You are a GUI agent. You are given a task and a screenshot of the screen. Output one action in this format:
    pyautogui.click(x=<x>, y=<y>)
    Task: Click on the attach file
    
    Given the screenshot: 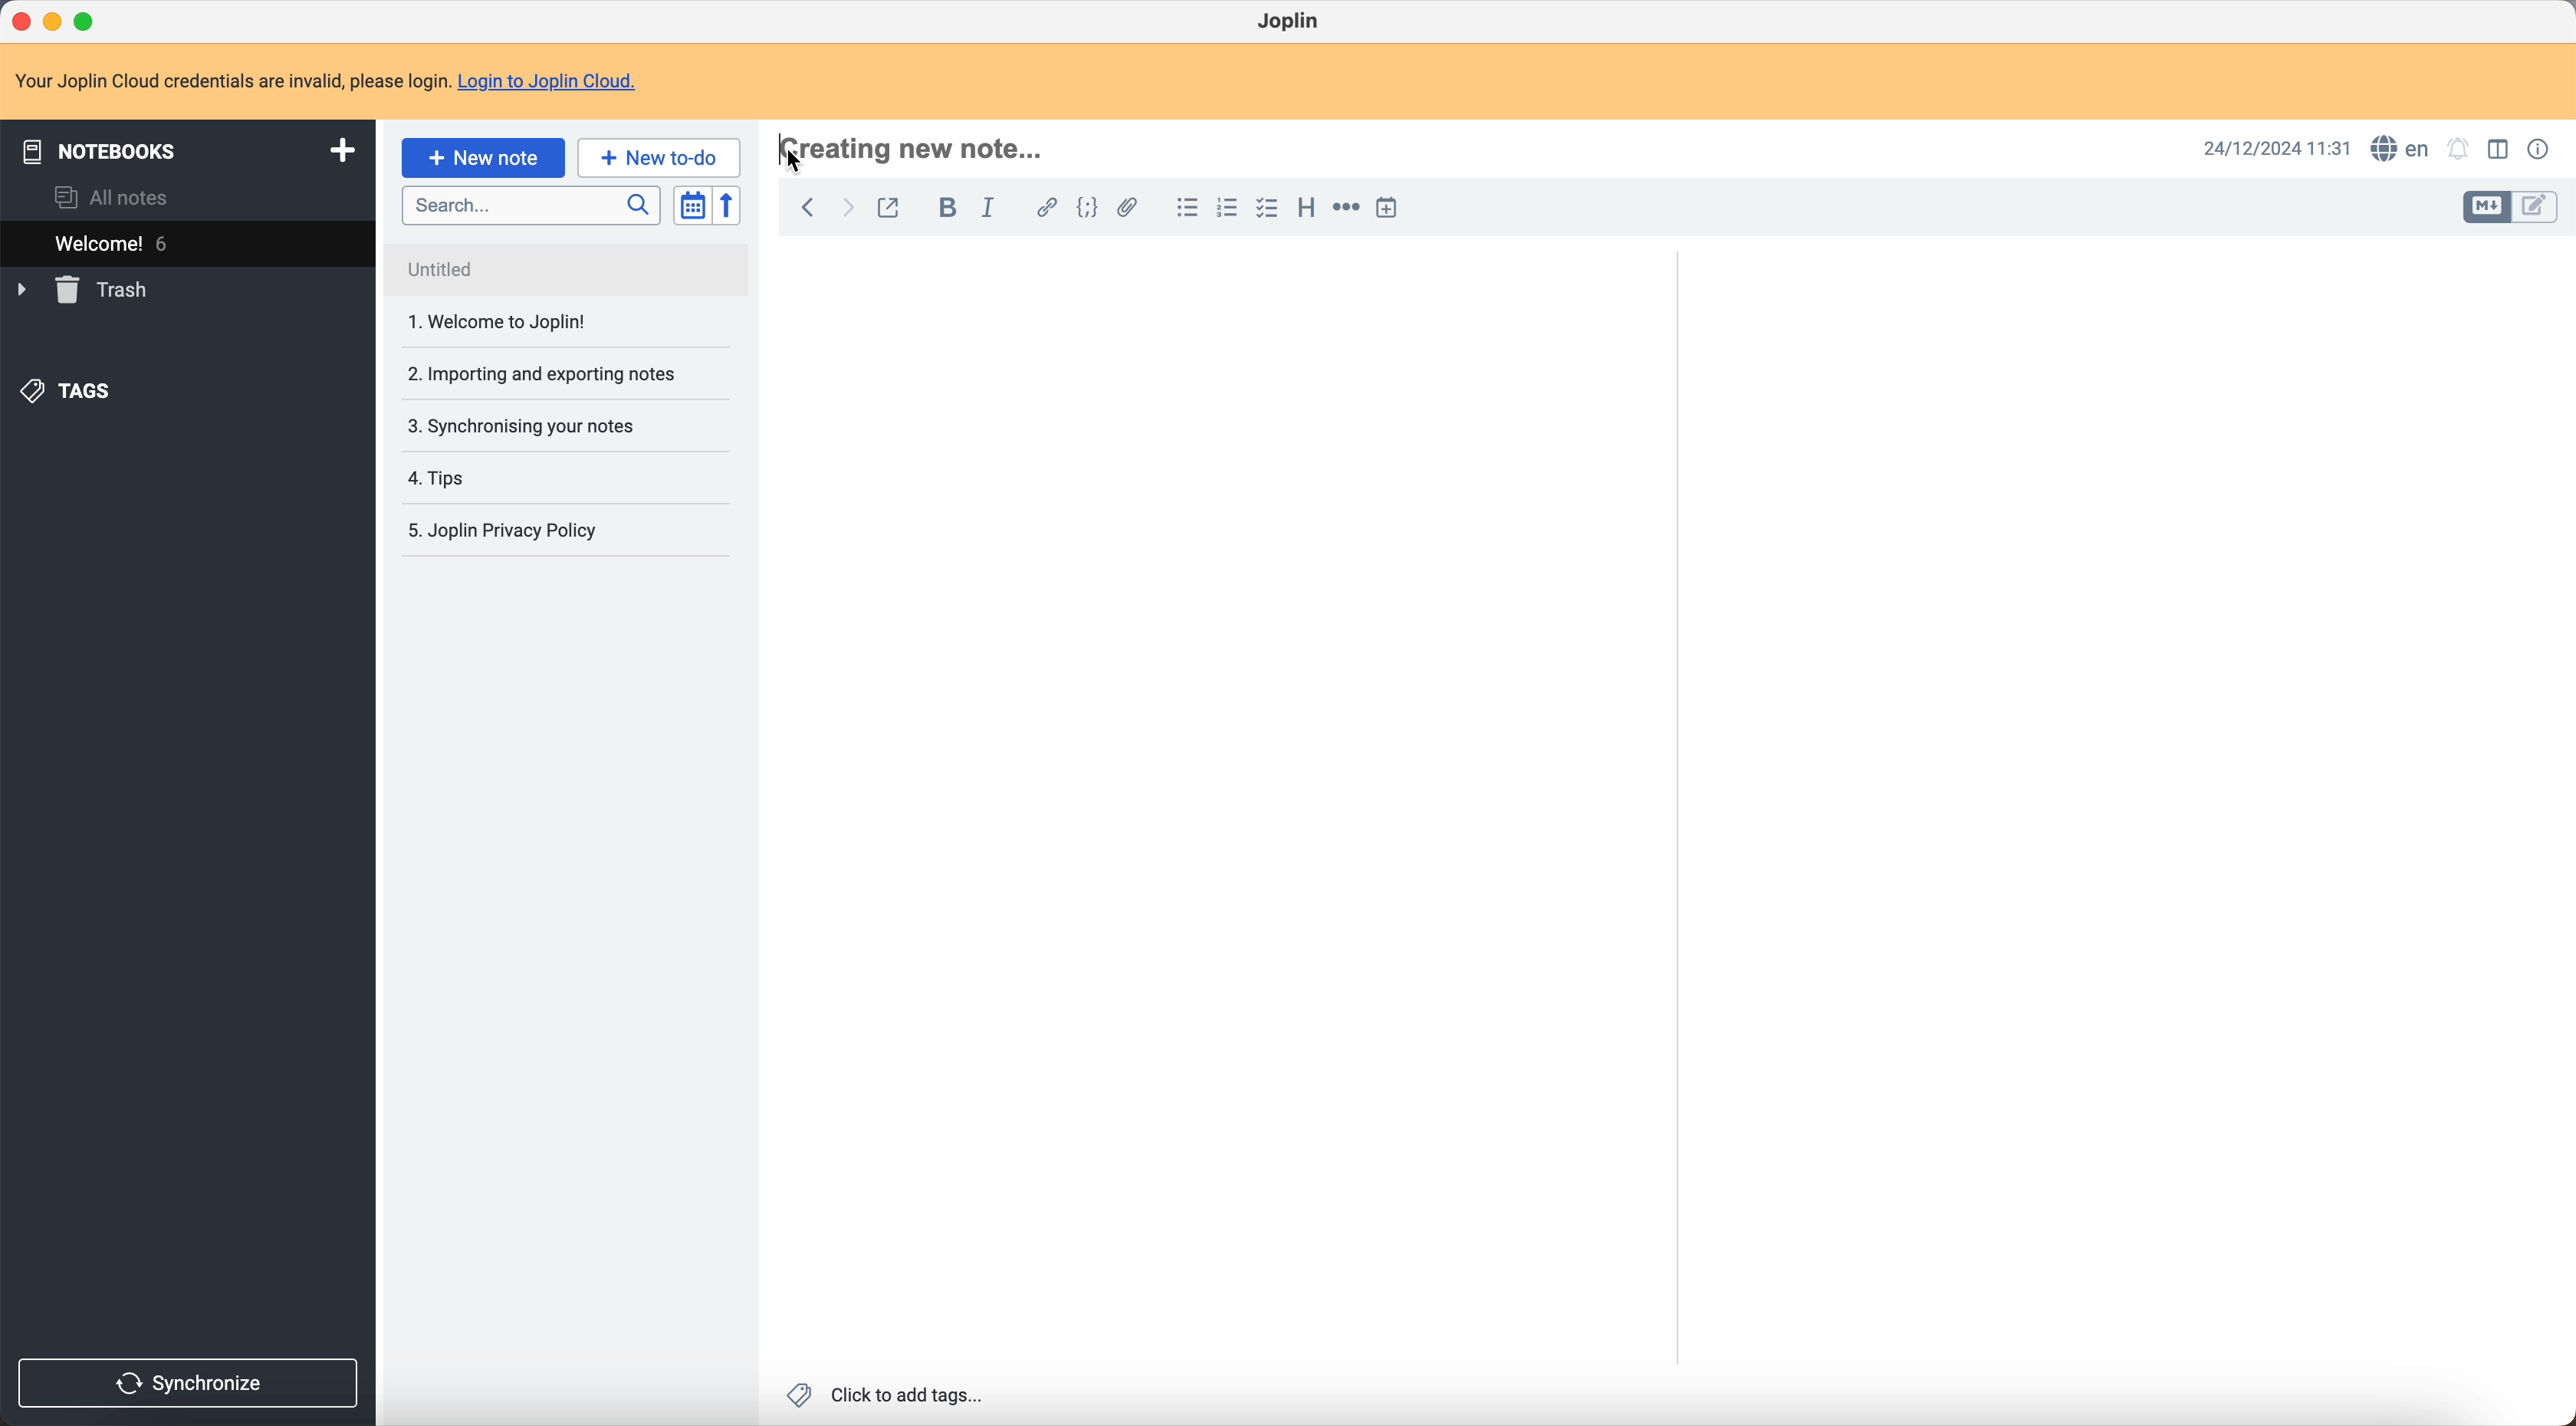 What is the action you would take?
    pyautogui.click(x=1129, y=207)
    